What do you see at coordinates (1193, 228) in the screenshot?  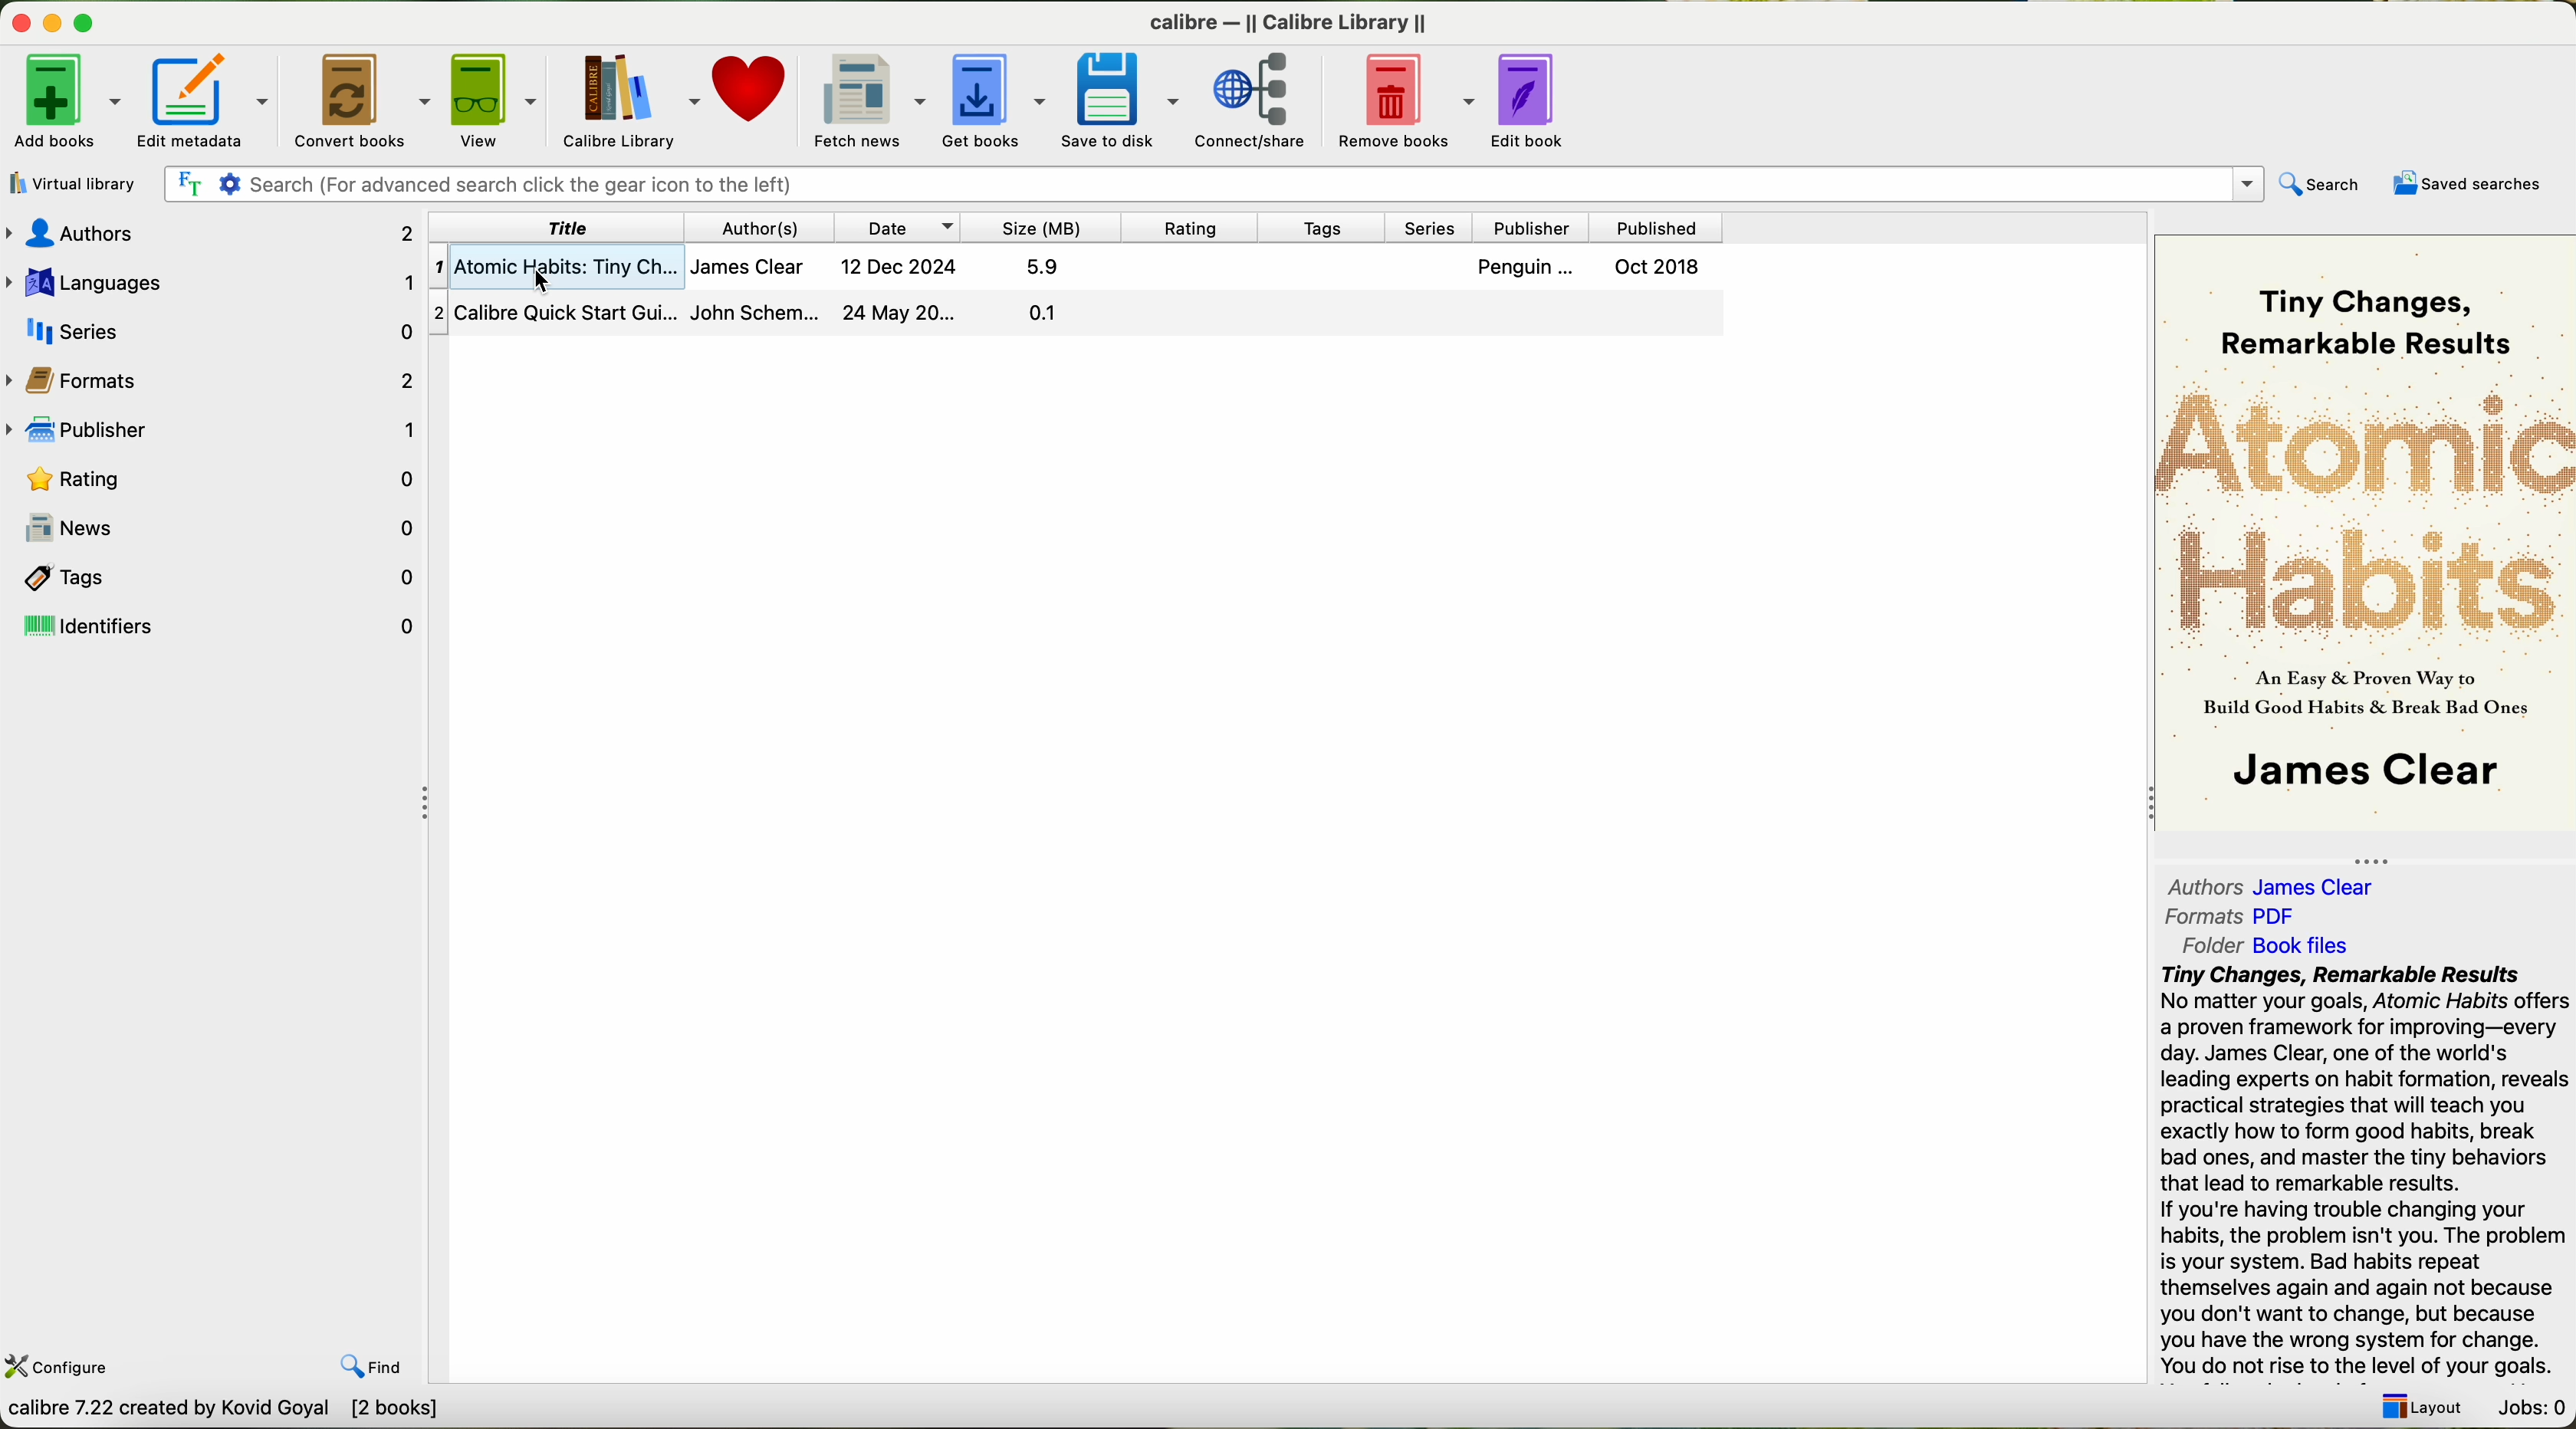 I see `rating` at bounding box center [1193, 228].